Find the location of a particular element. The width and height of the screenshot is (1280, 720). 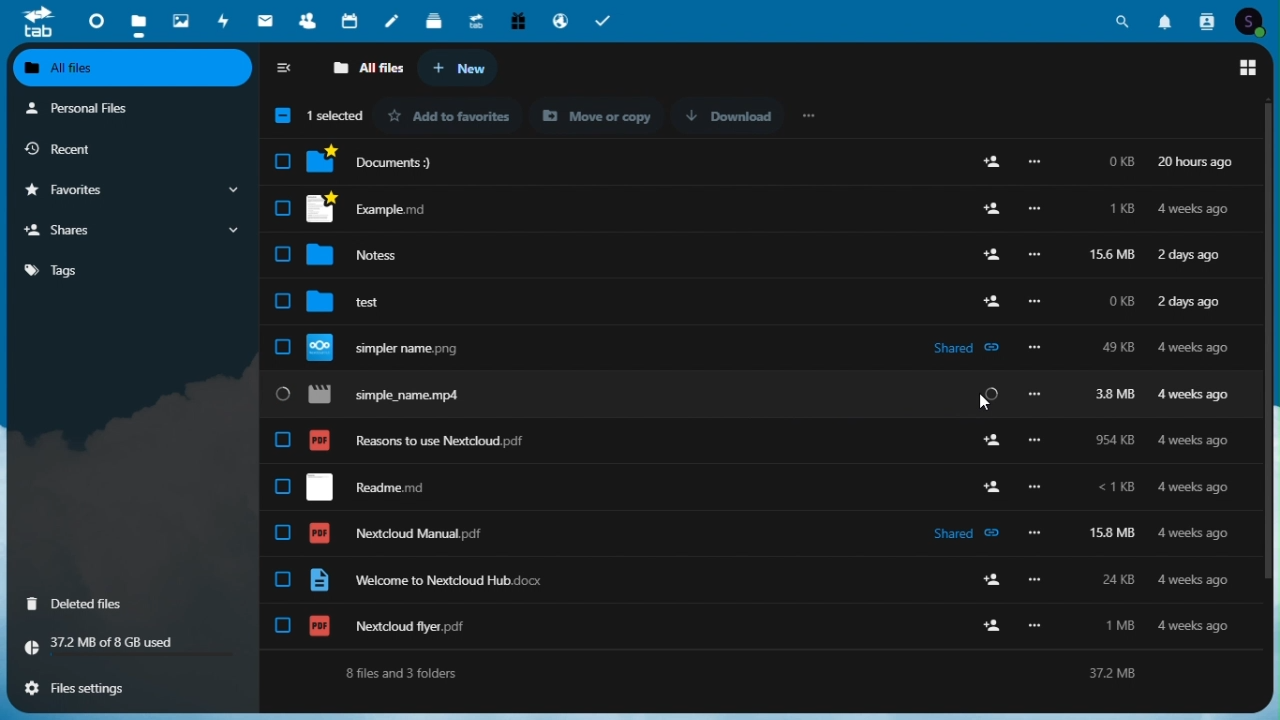

Tags is located at coordinates (128, 269).